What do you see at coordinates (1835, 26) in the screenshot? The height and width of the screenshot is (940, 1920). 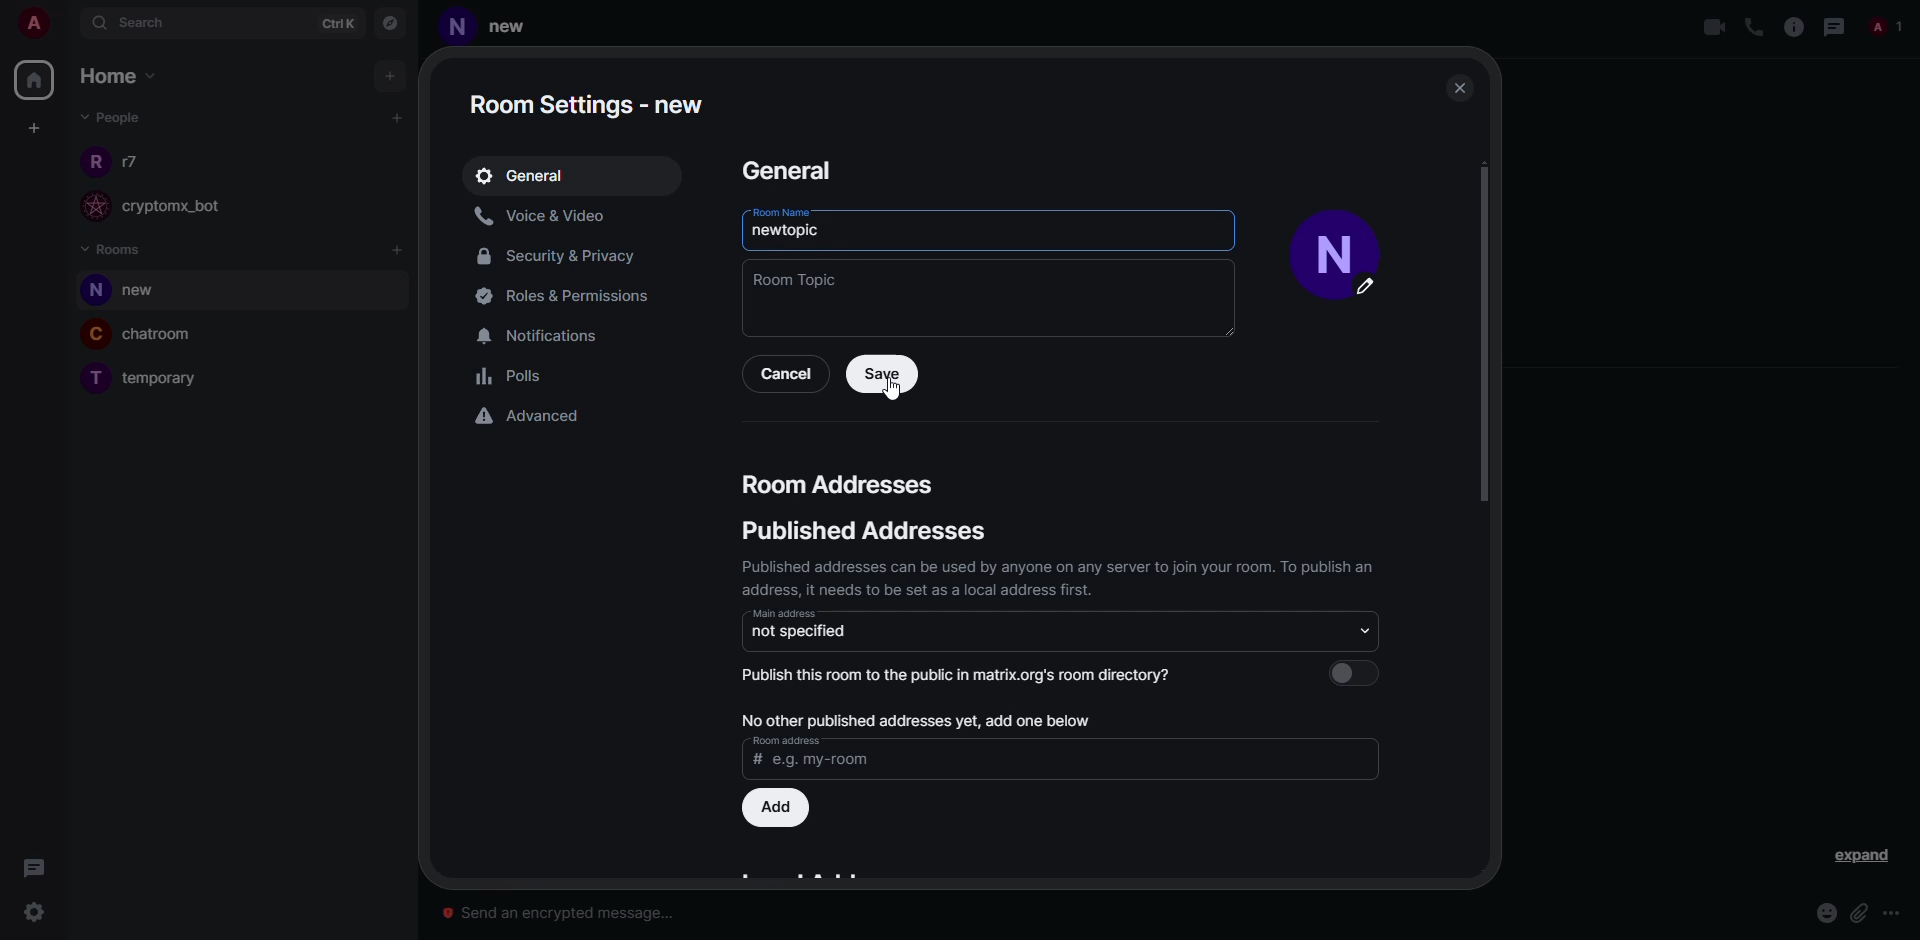 I see `threads` at bounding box center [1835, 26].